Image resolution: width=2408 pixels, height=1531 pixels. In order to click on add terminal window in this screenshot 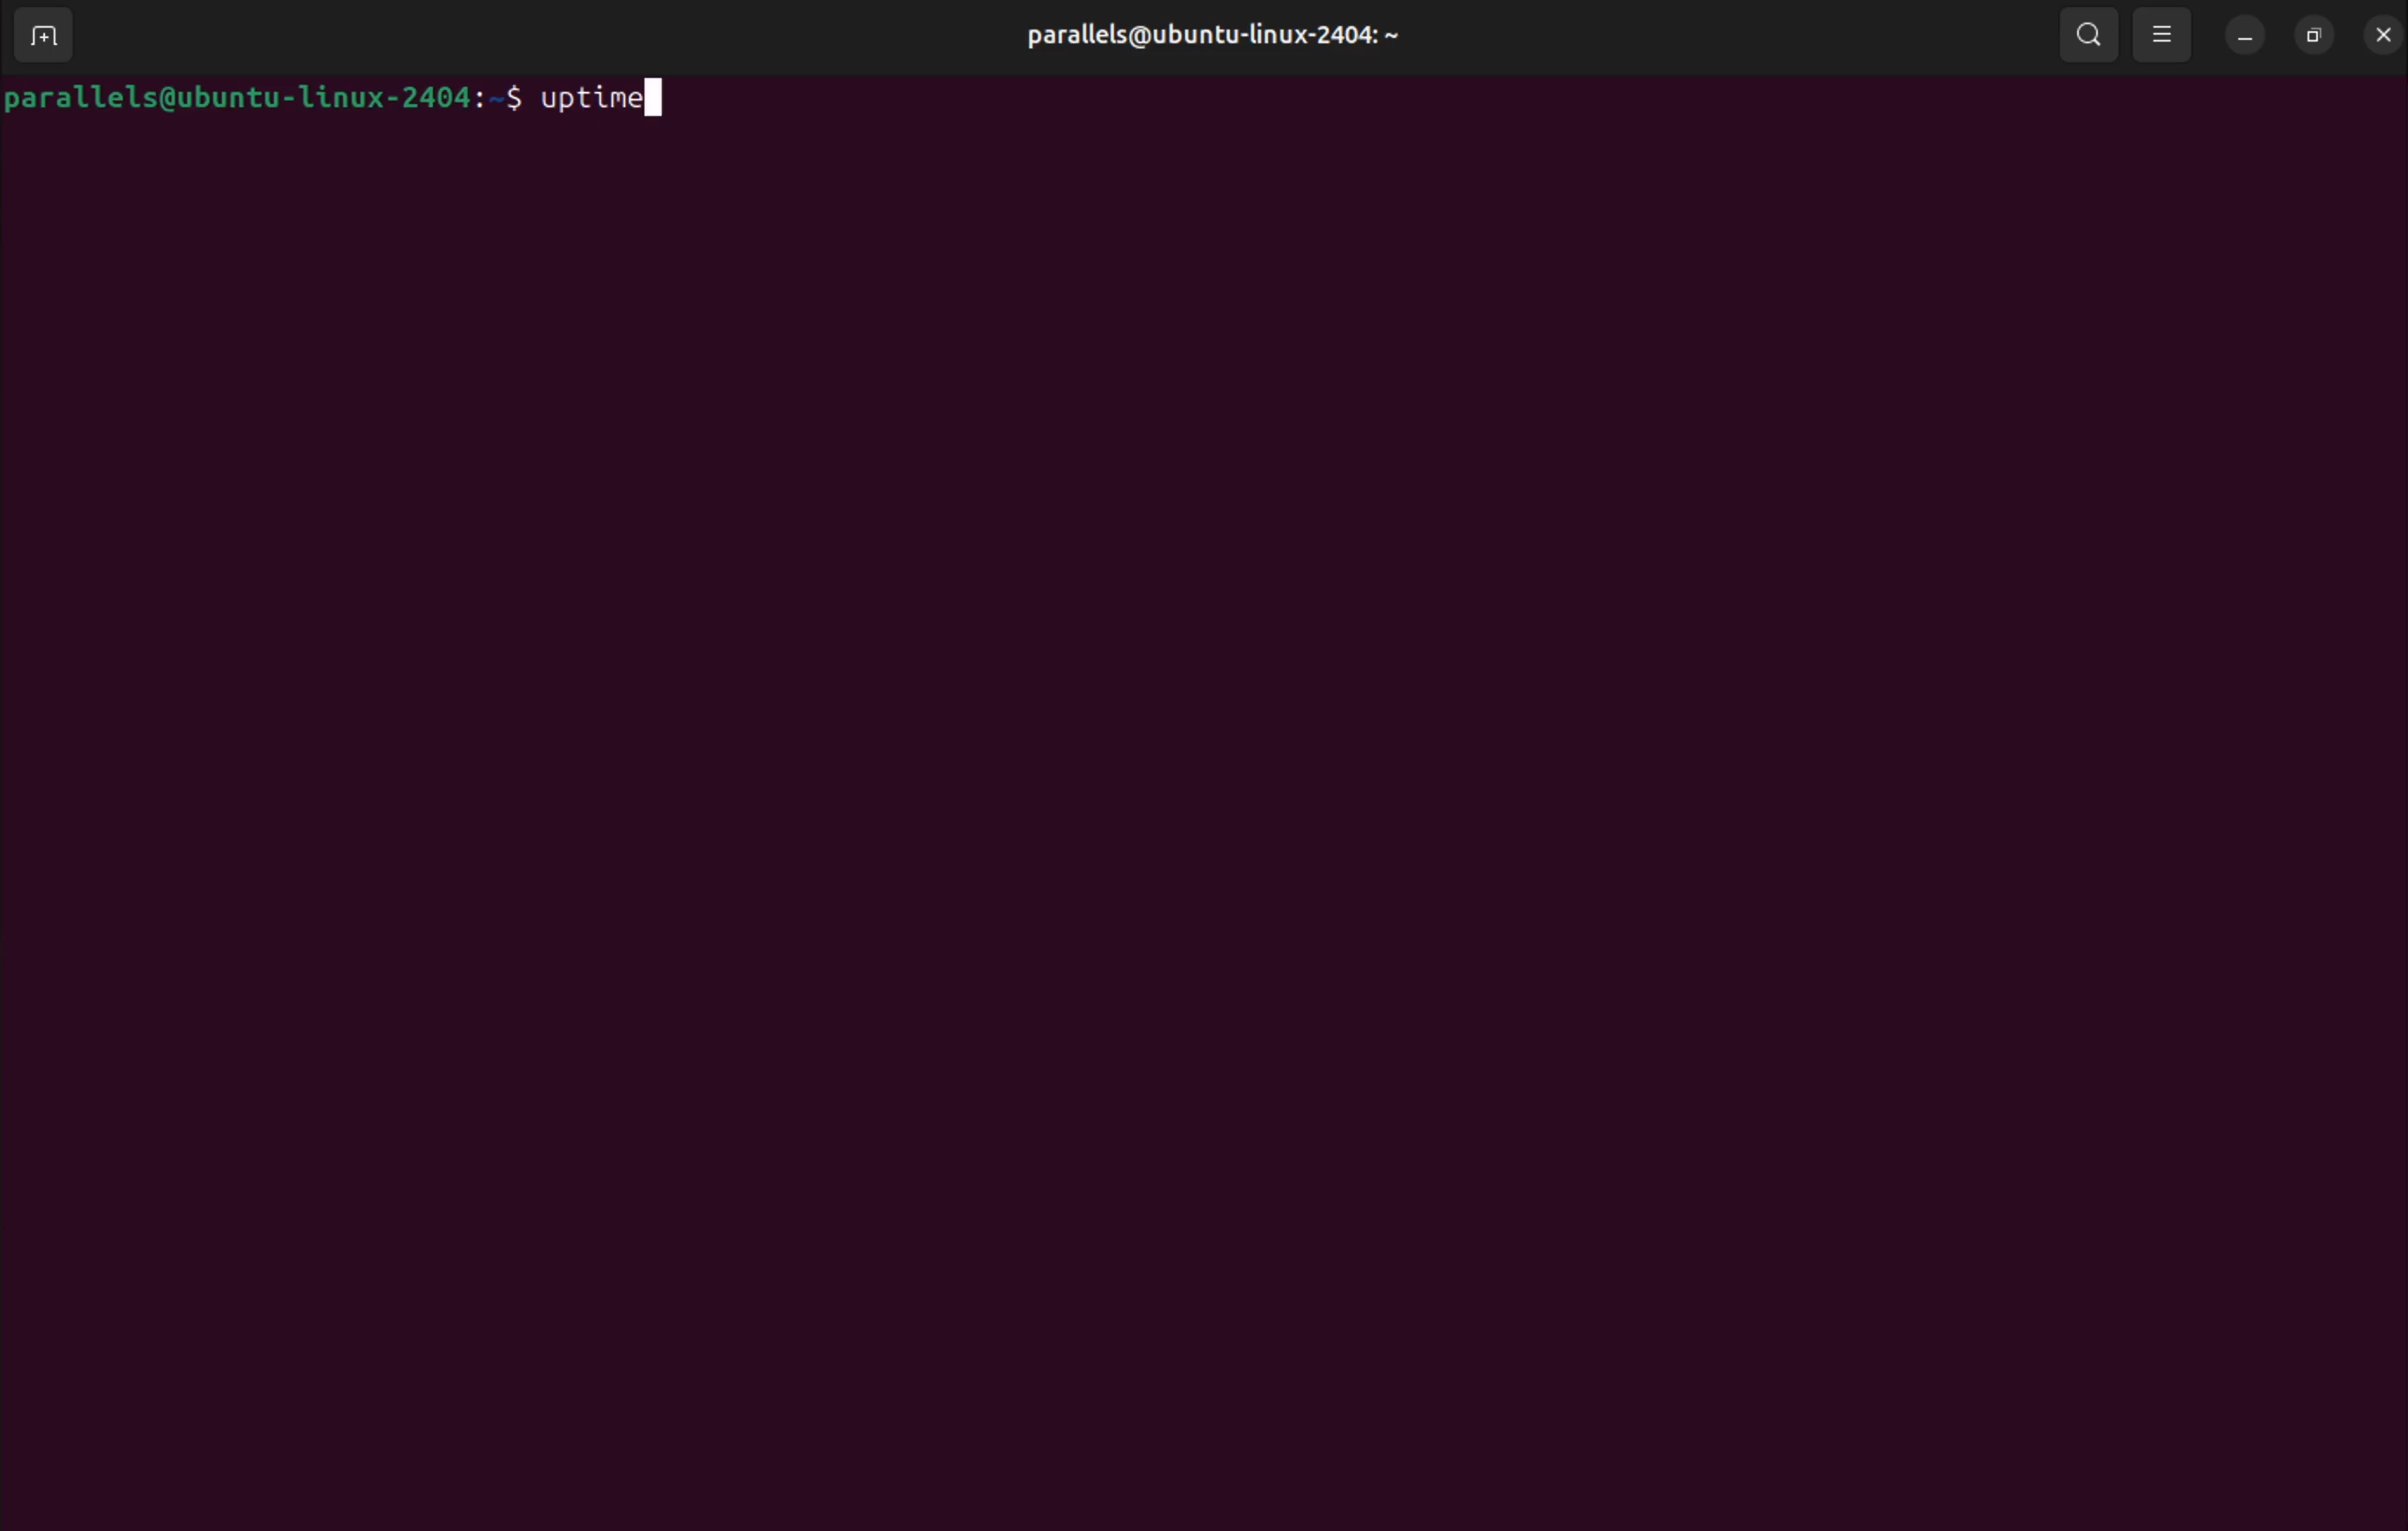, I will do `click(41, 32)`.